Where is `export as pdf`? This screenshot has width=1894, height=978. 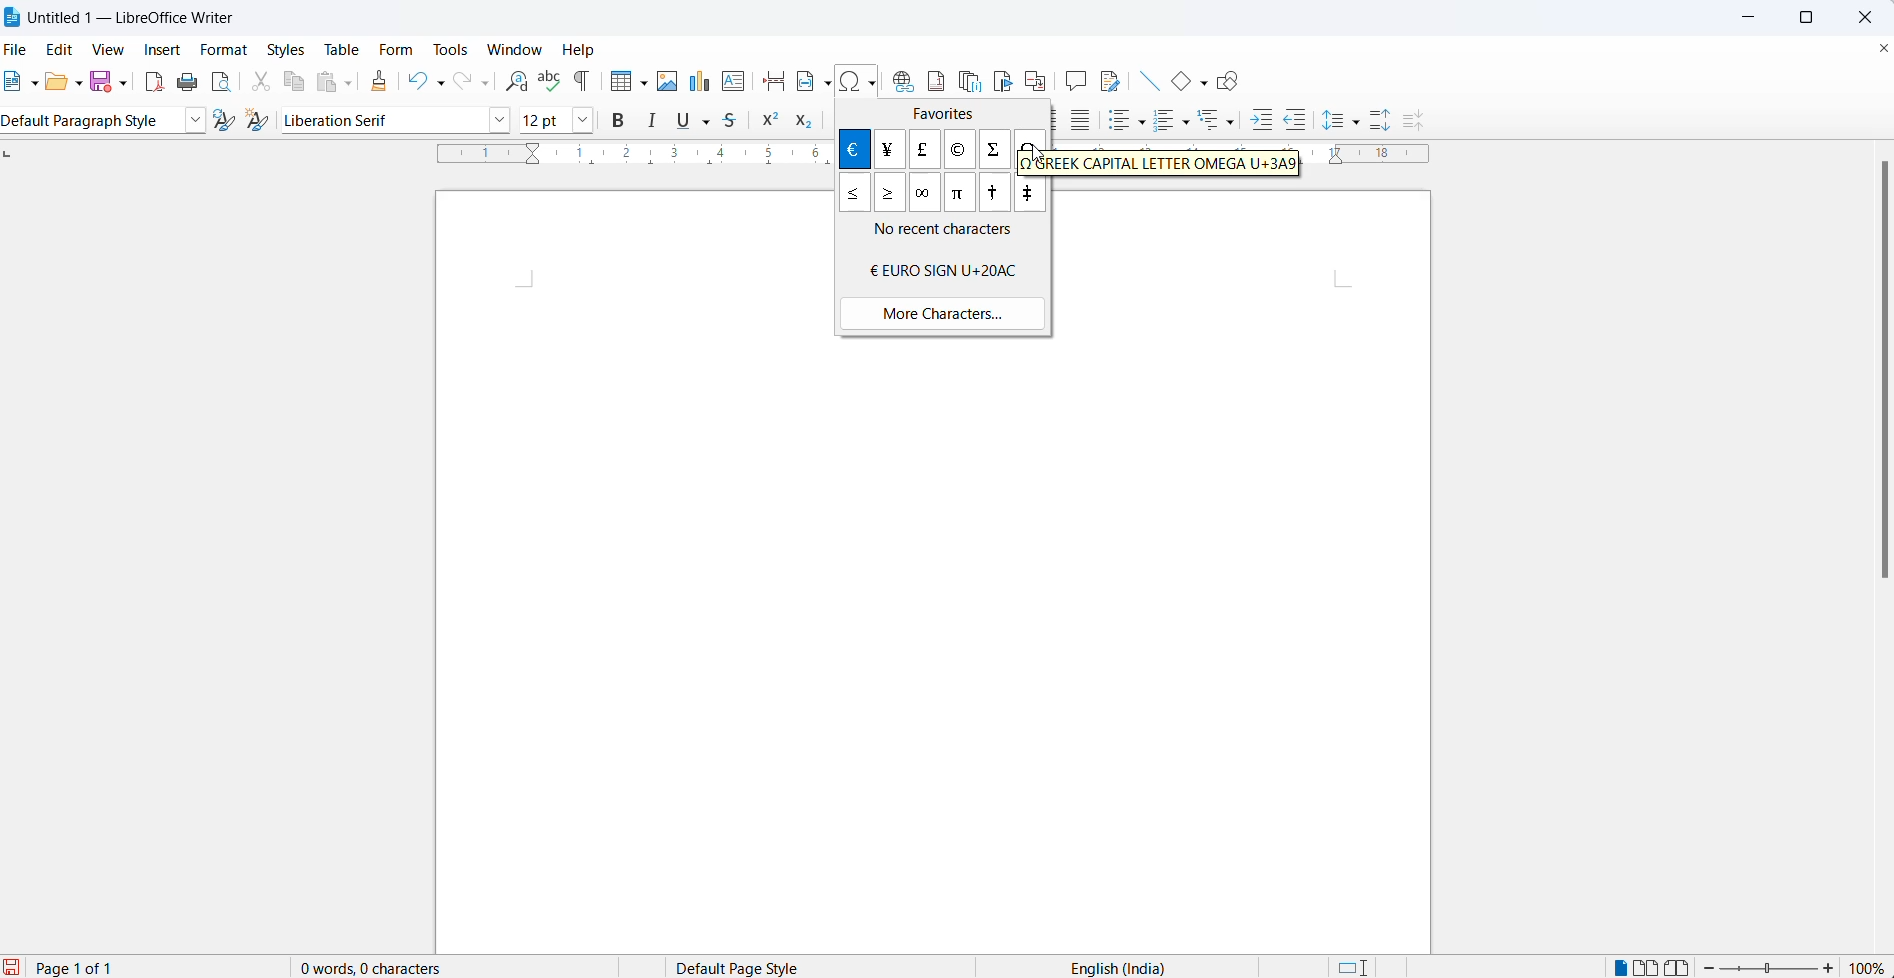
export as pdf is located at coordinates (150, 82).